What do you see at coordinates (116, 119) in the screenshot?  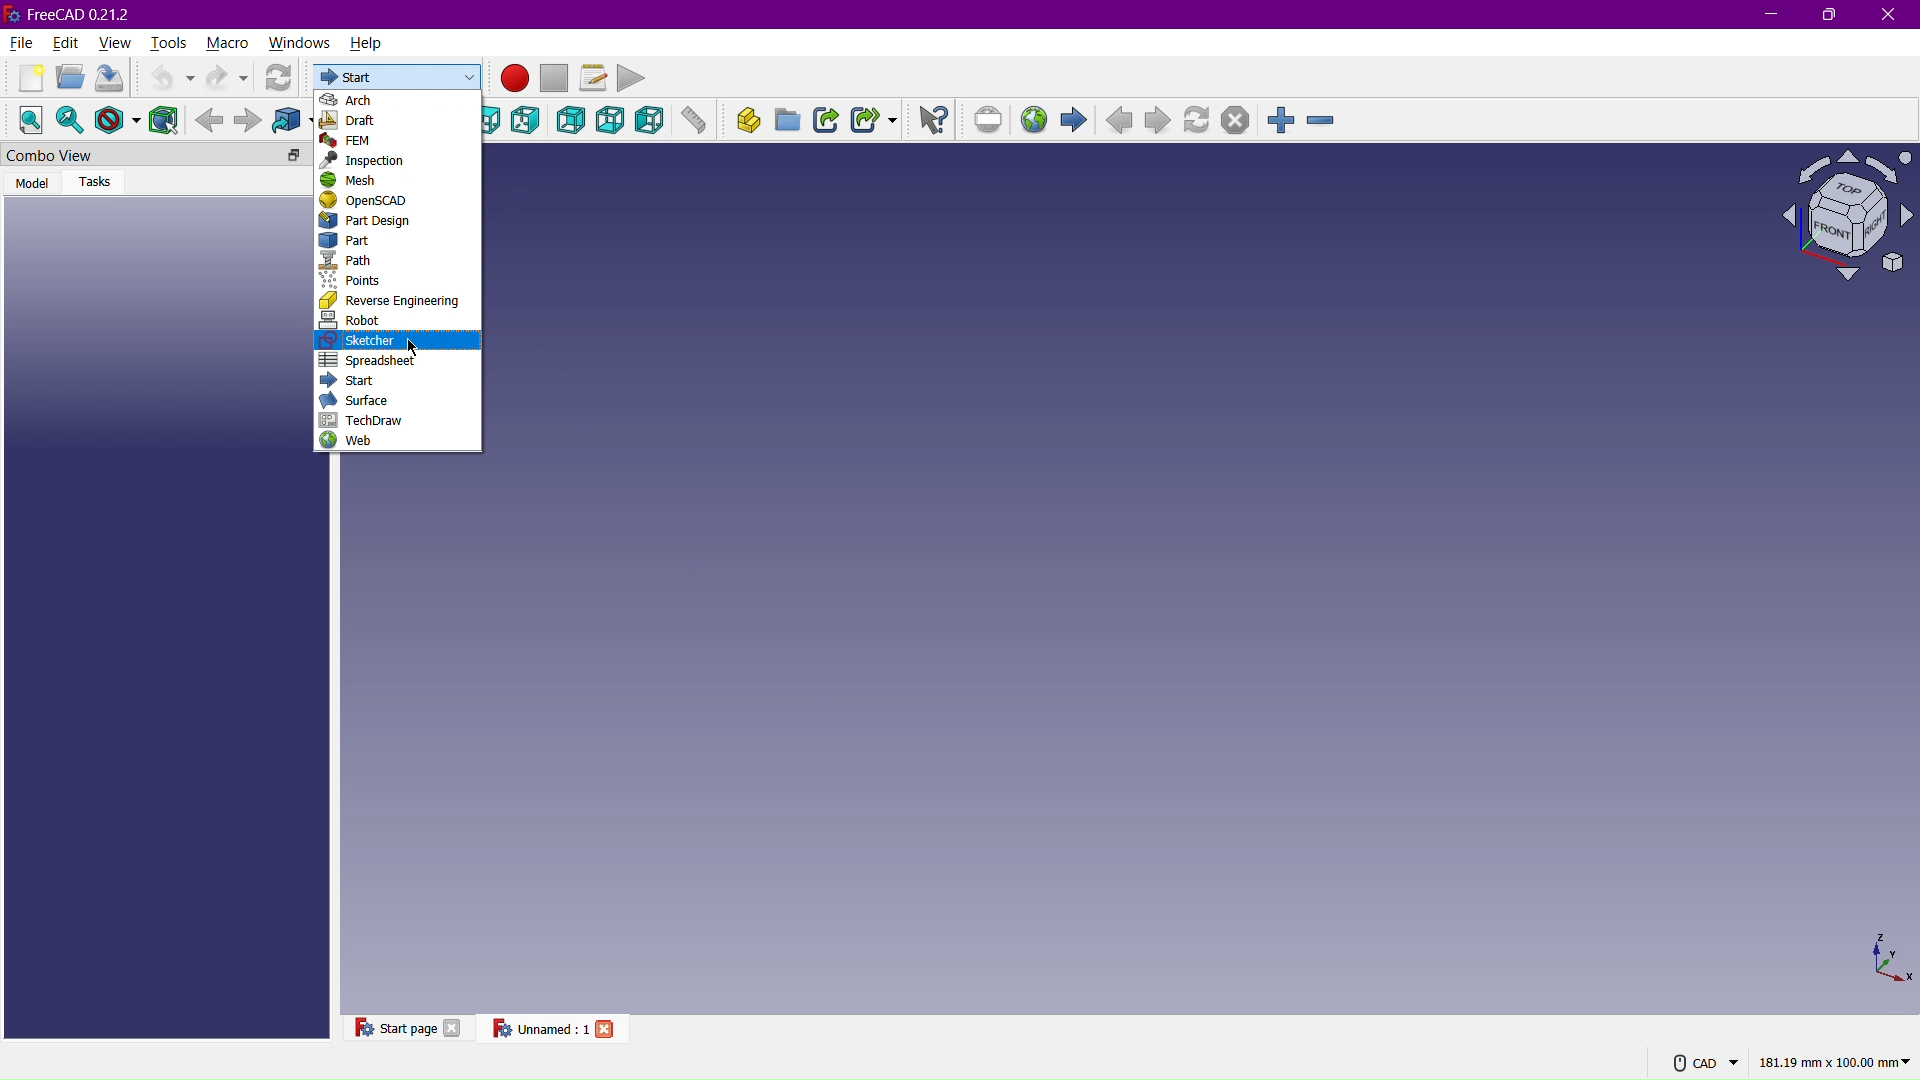 I see `Change the draw style` at bounding box center [116, 119].